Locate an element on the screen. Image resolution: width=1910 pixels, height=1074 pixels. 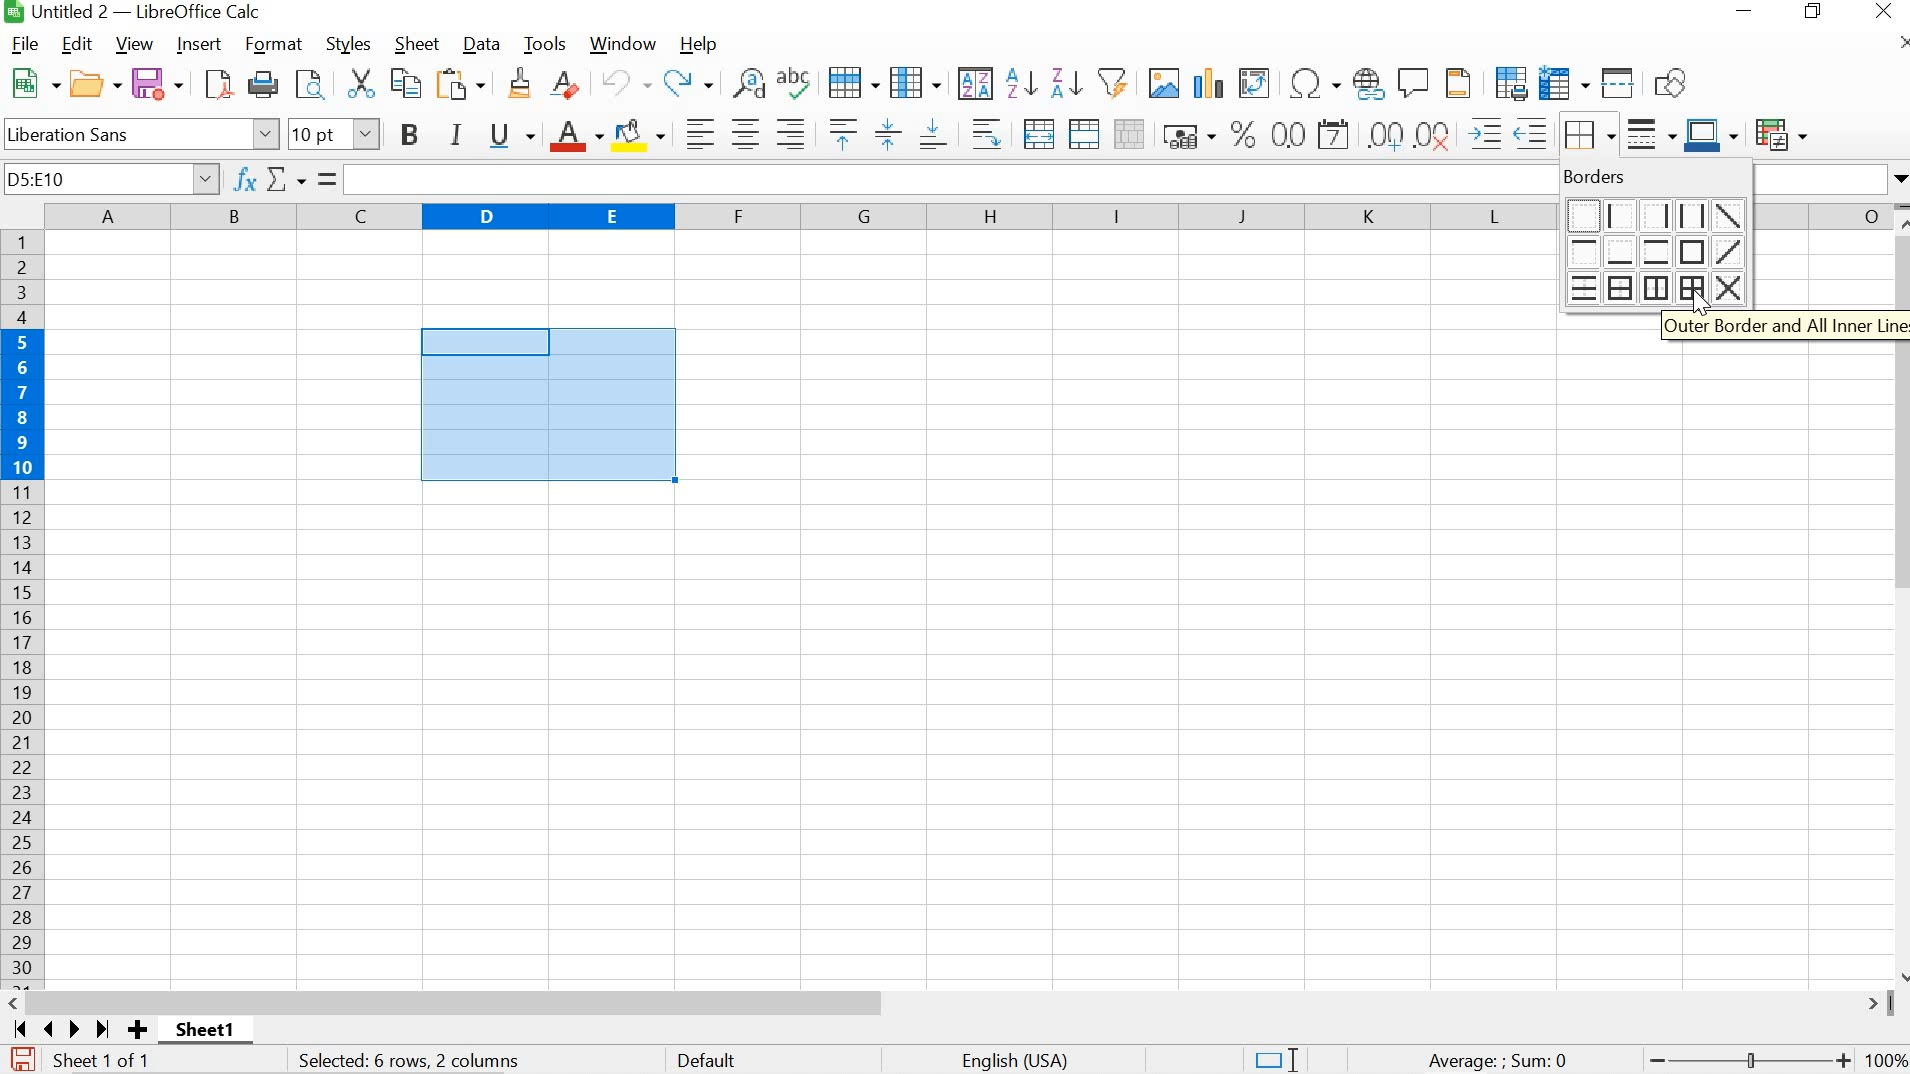
diagonal up border is located at coordinates (1733, 253).